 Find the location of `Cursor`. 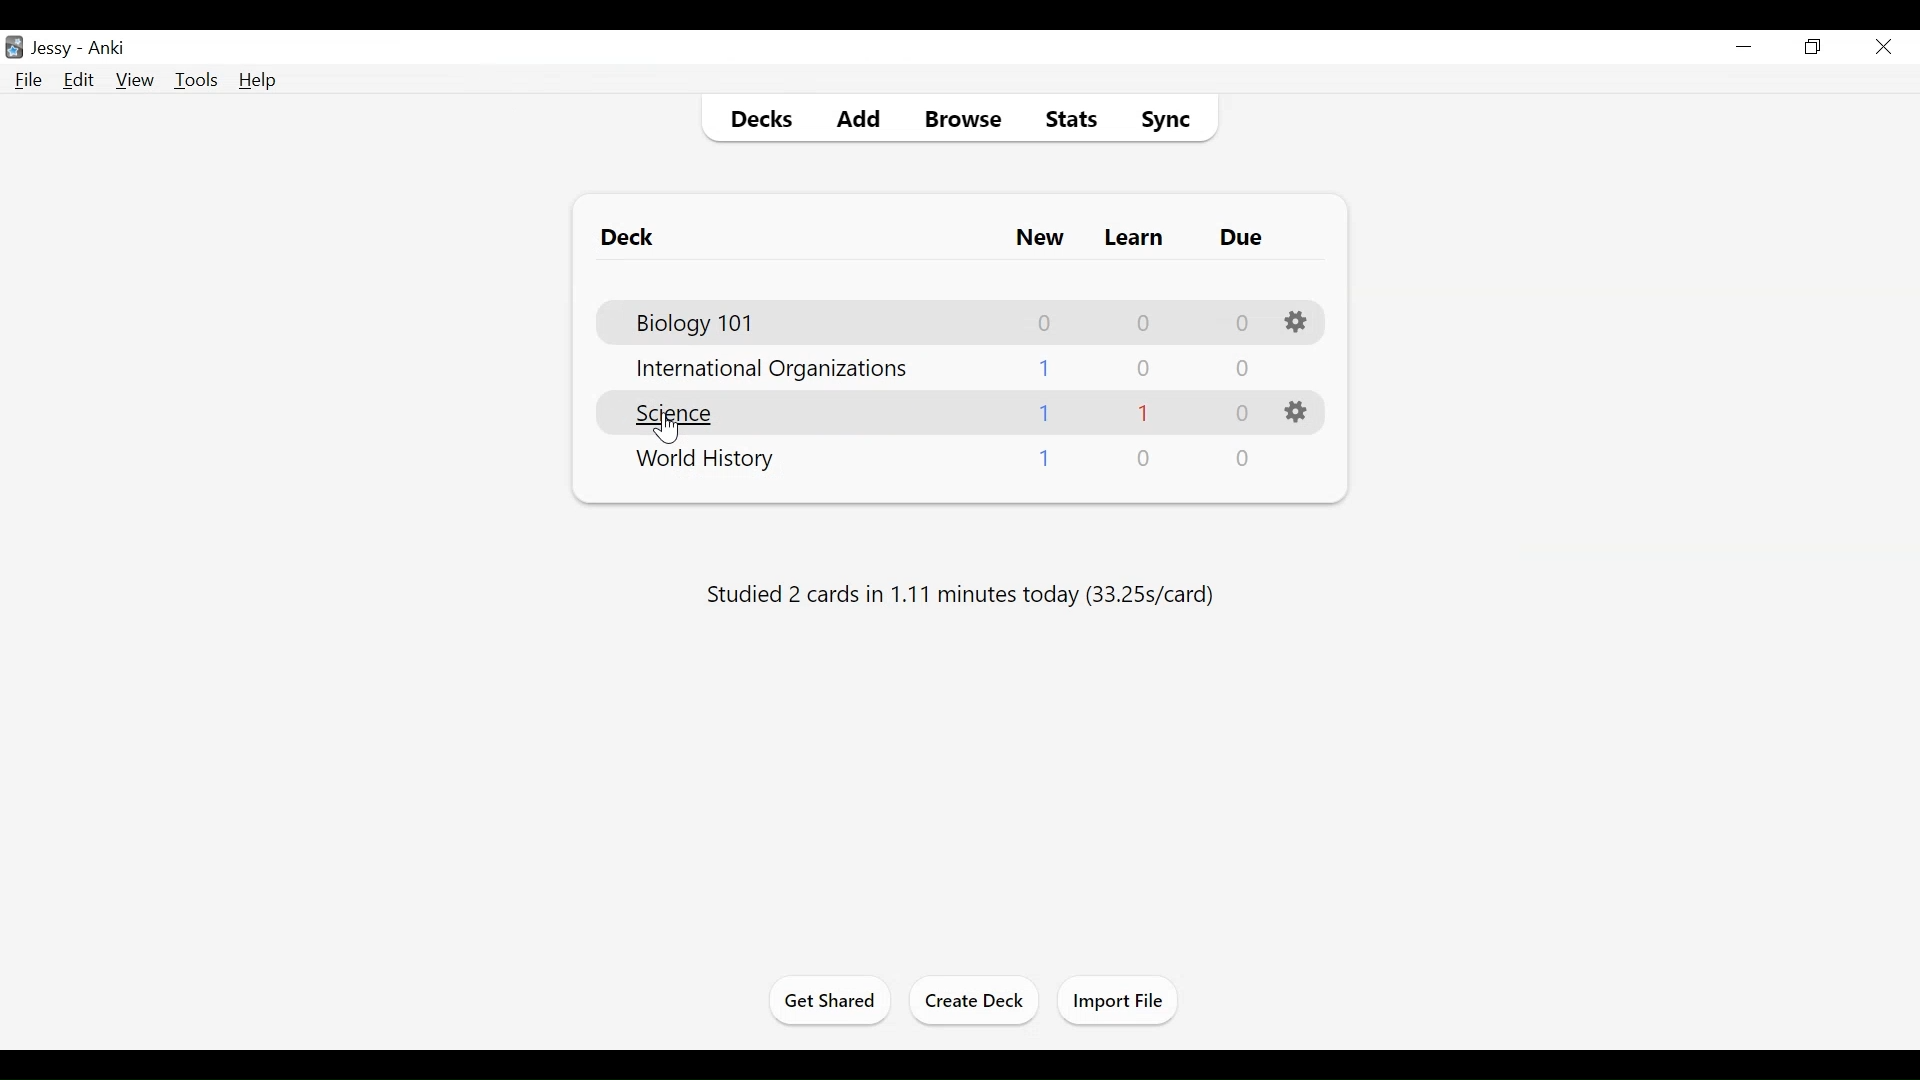

Cursor is located at coordinates (669, 427).